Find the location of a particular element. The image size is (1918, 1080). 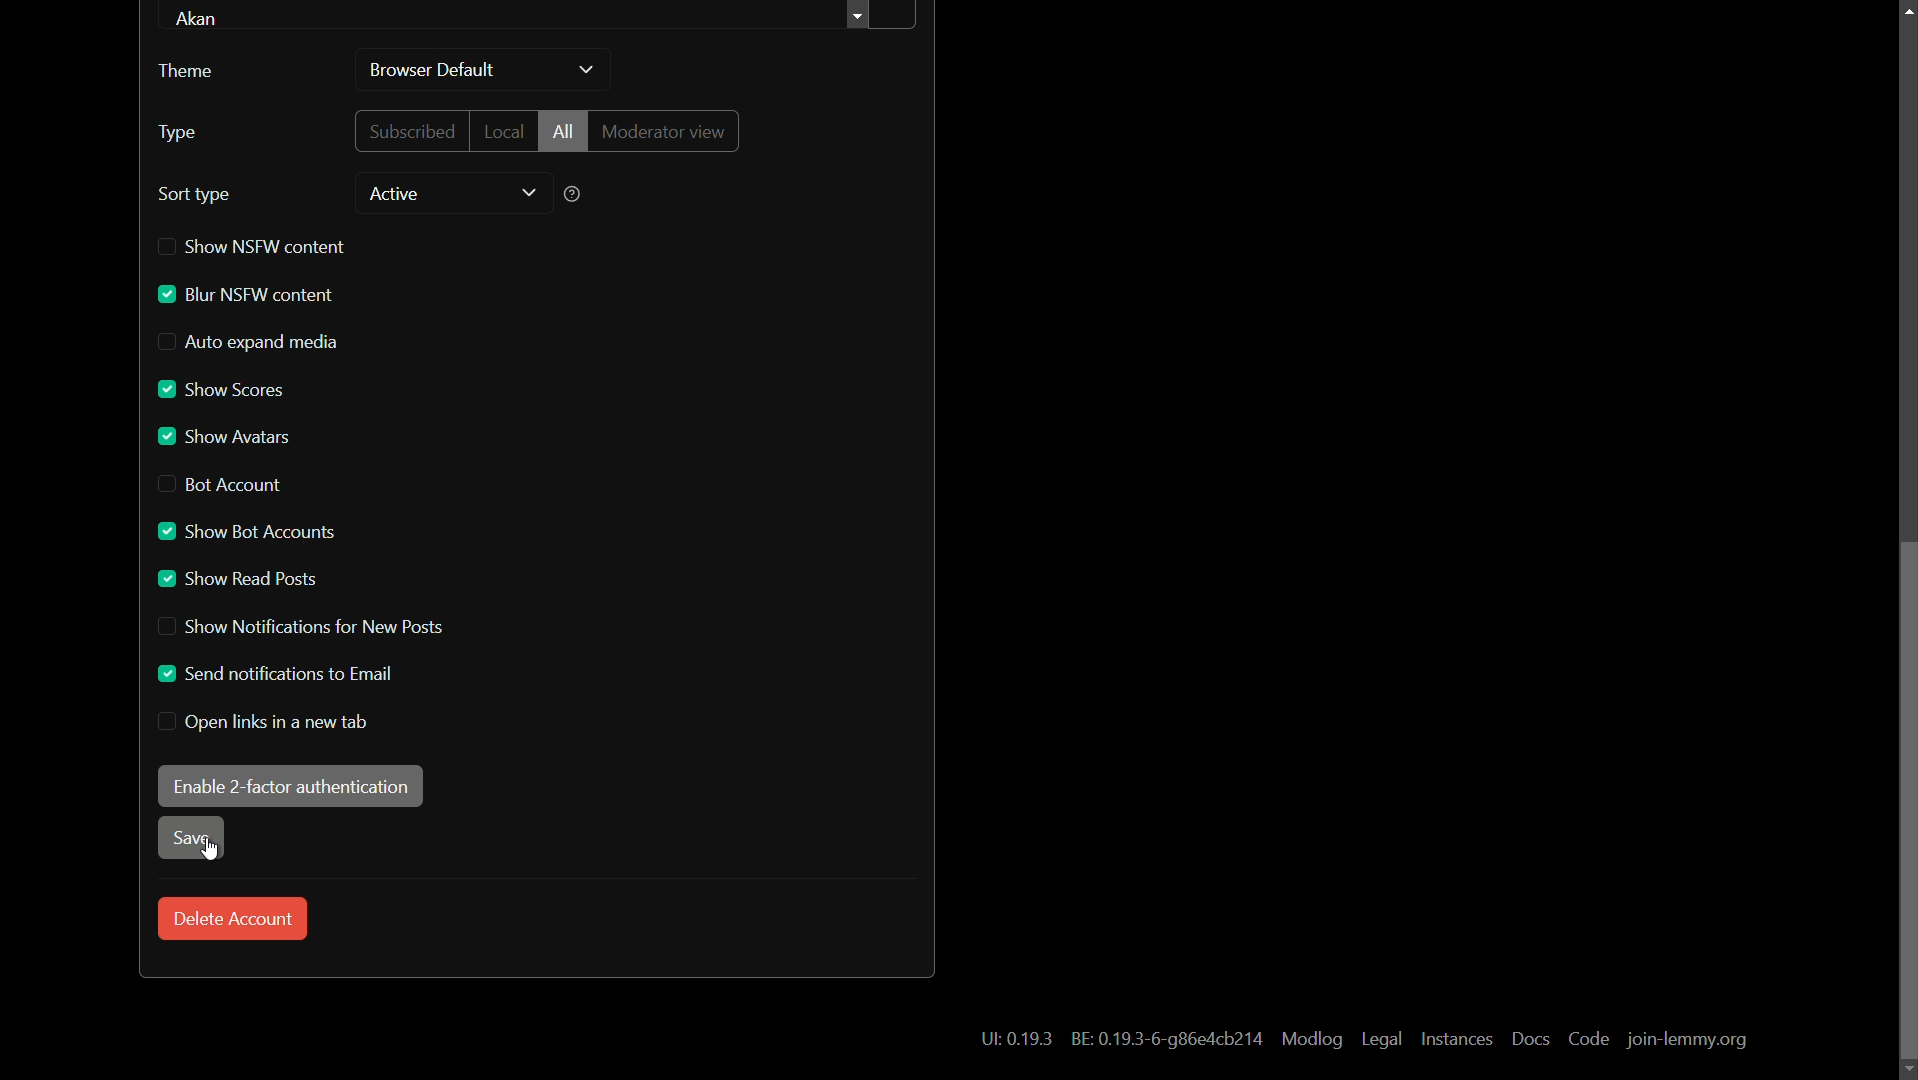

browser default is located at coordinates (433, 70).